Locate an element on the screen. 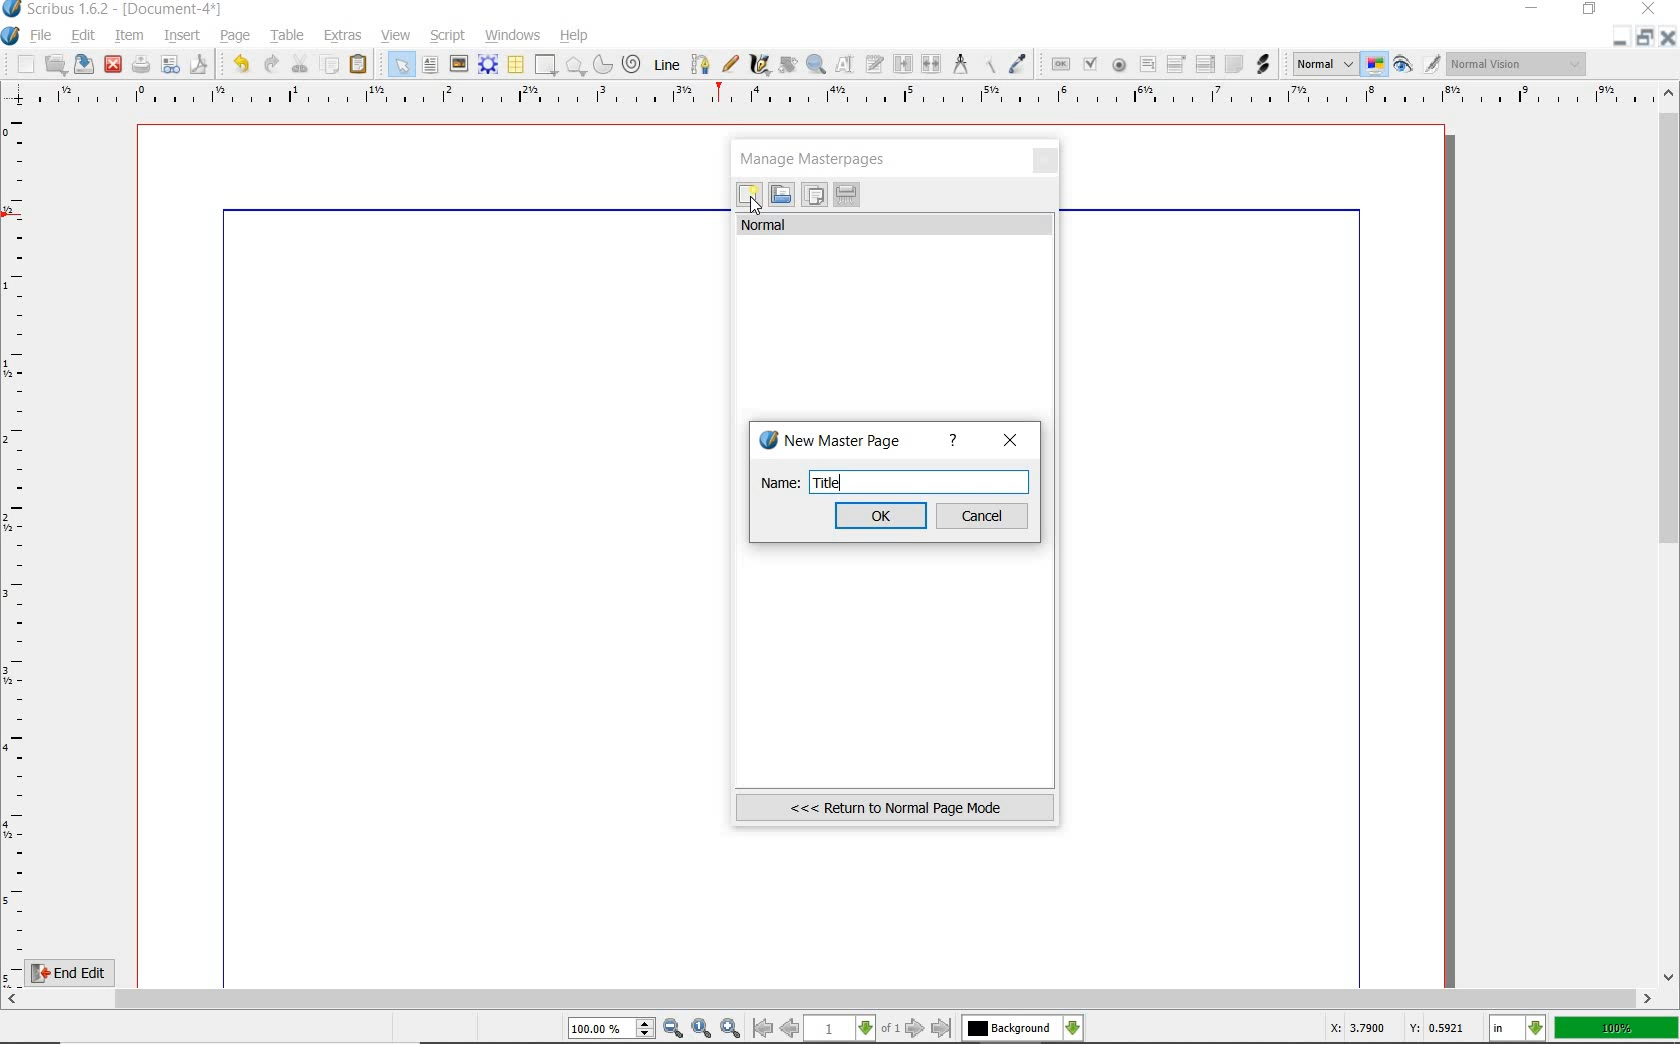  Bezier curve is located at coordinates (698, 64).